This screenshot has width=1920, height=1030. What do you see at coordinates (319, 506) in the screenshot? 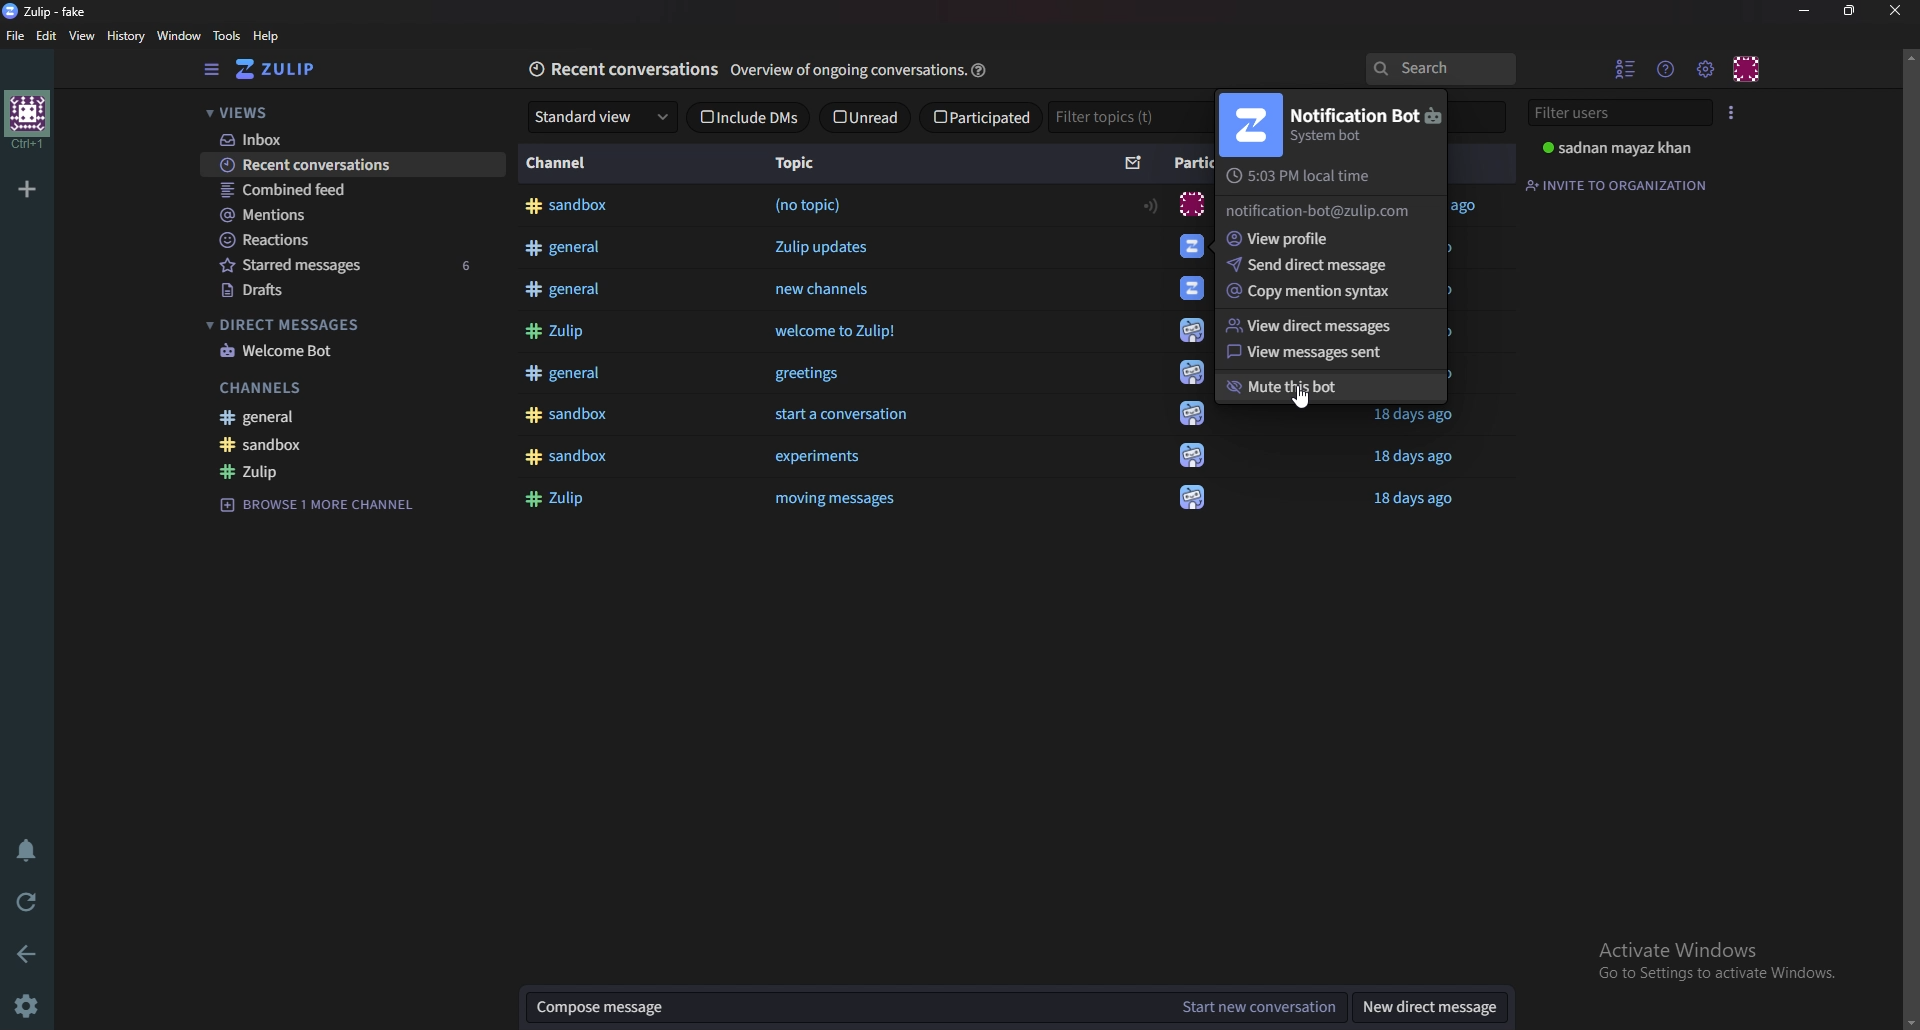
I see `Browse channel` at bounding box center [319, 506].